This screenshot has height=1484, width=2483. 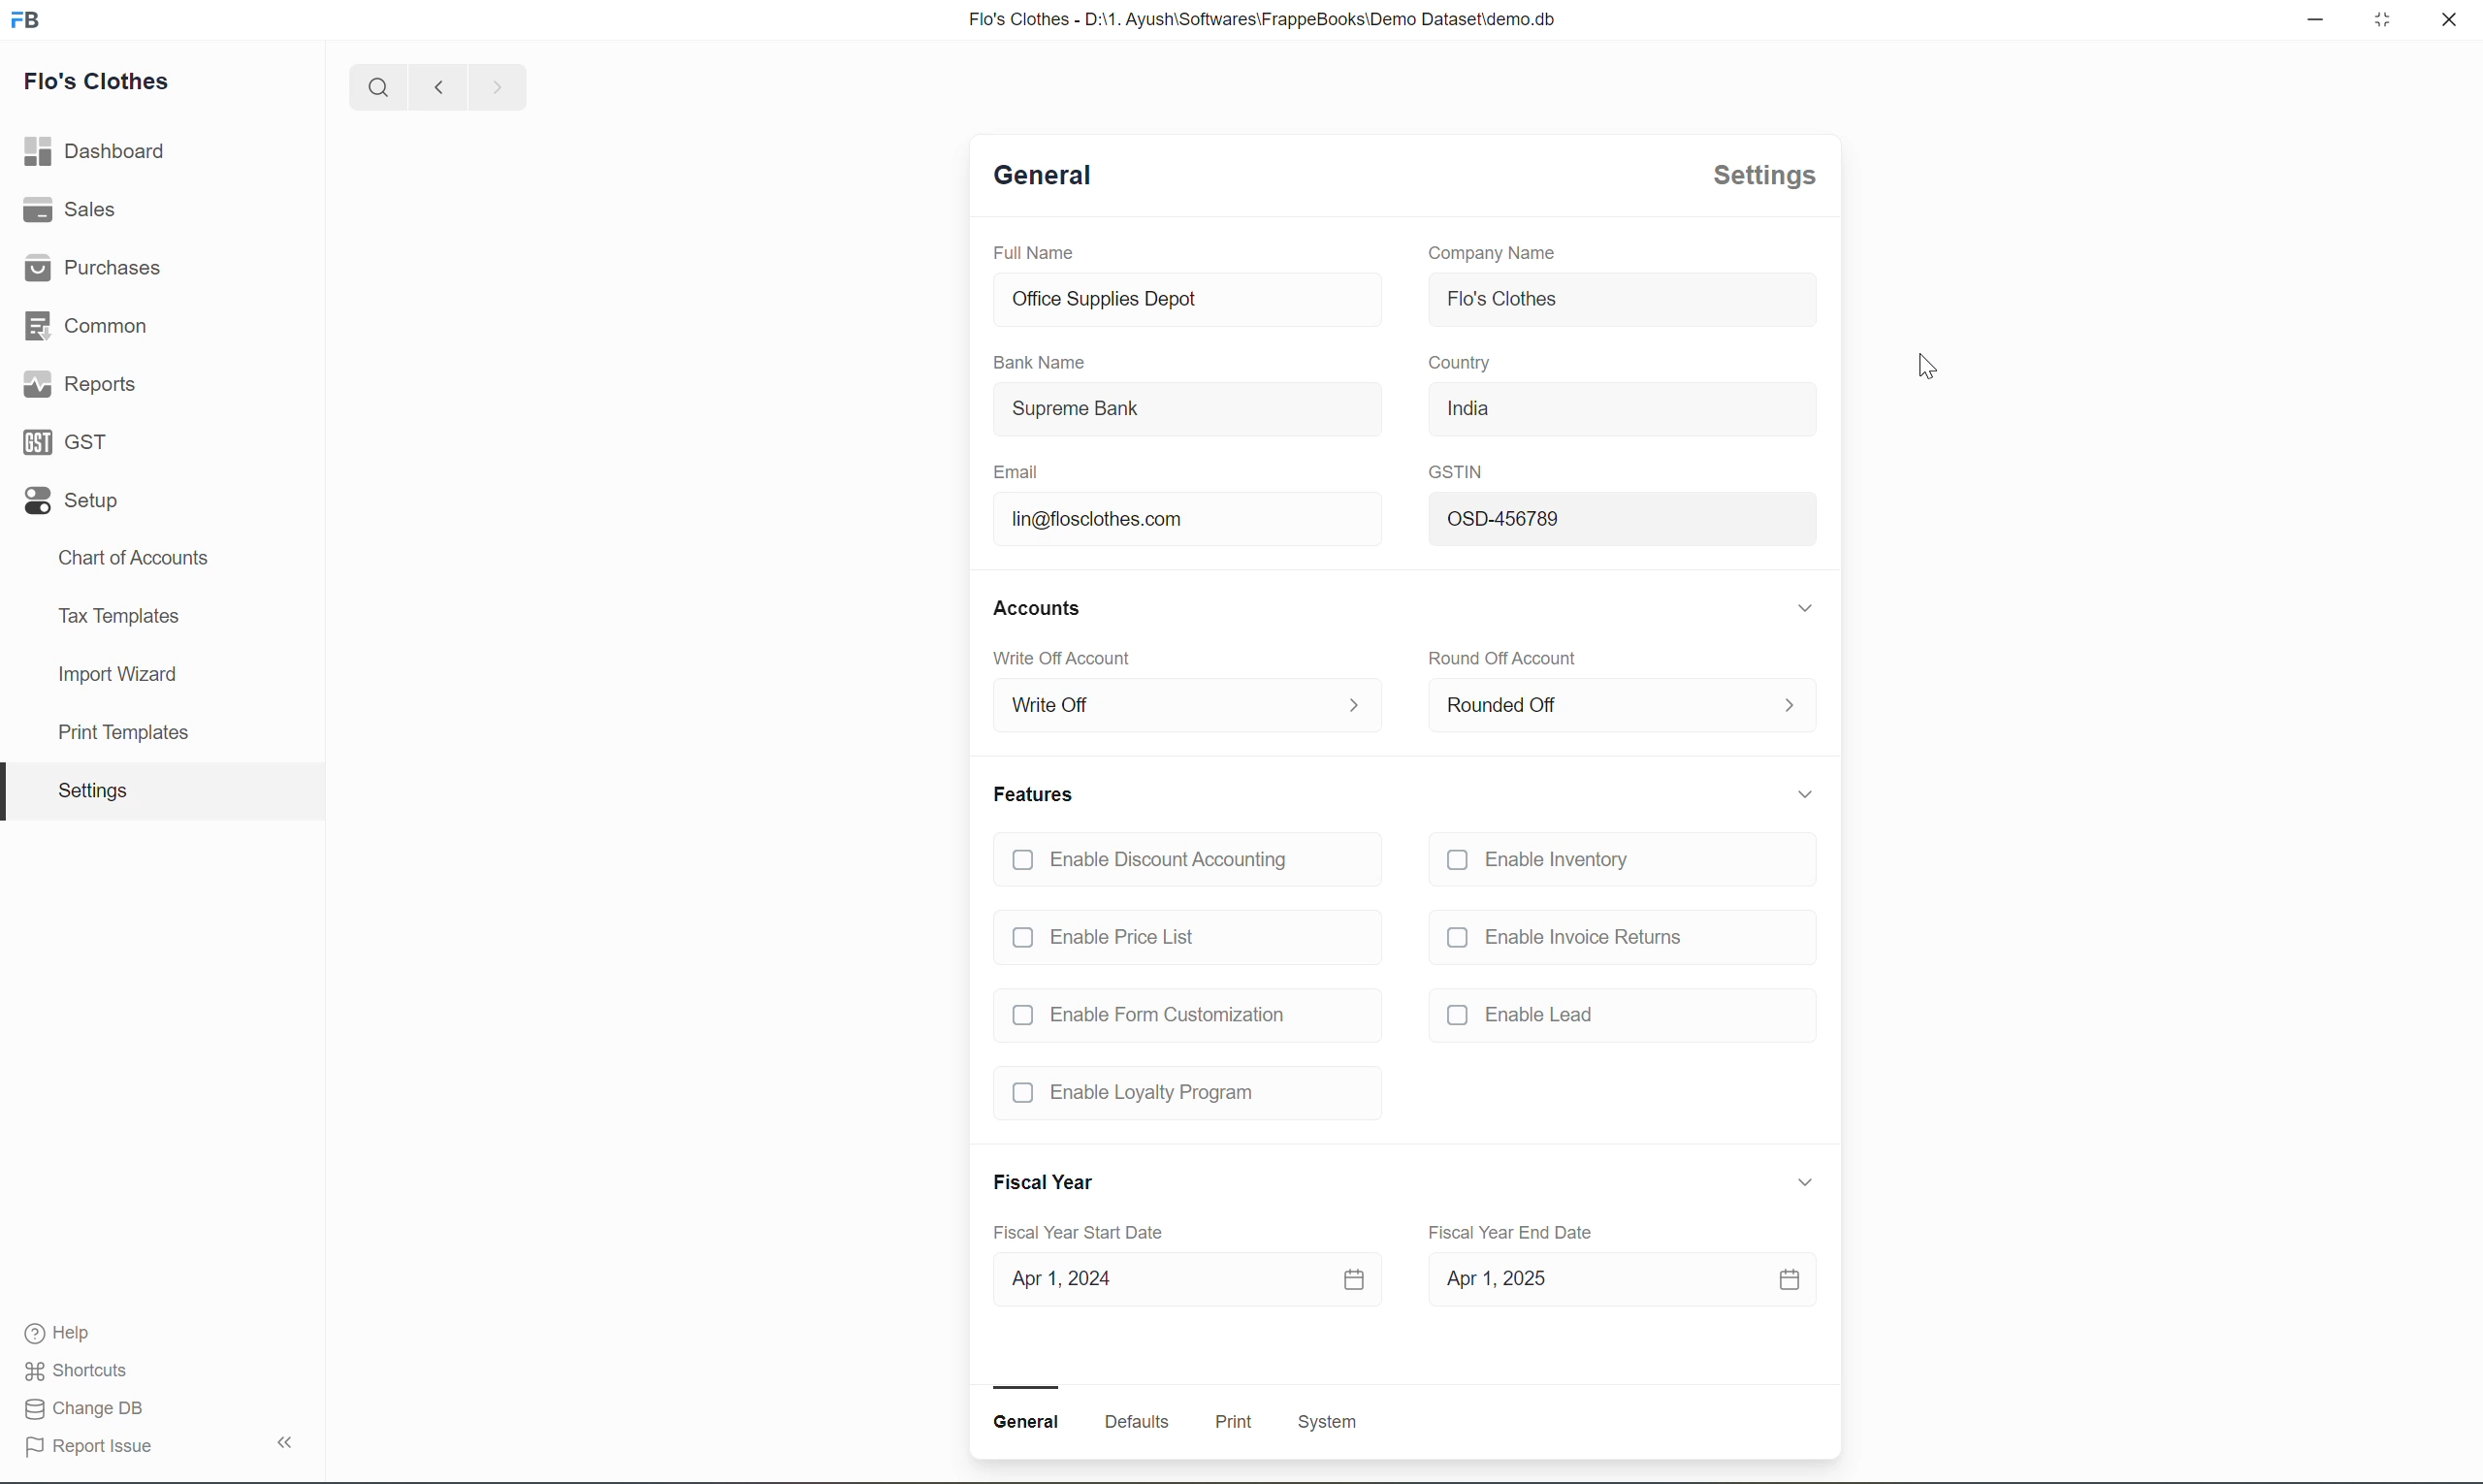 What do you see at coordinates (1186, 707) in the screenshot?
I see `Write Off` at bounding box center [1186, 707].